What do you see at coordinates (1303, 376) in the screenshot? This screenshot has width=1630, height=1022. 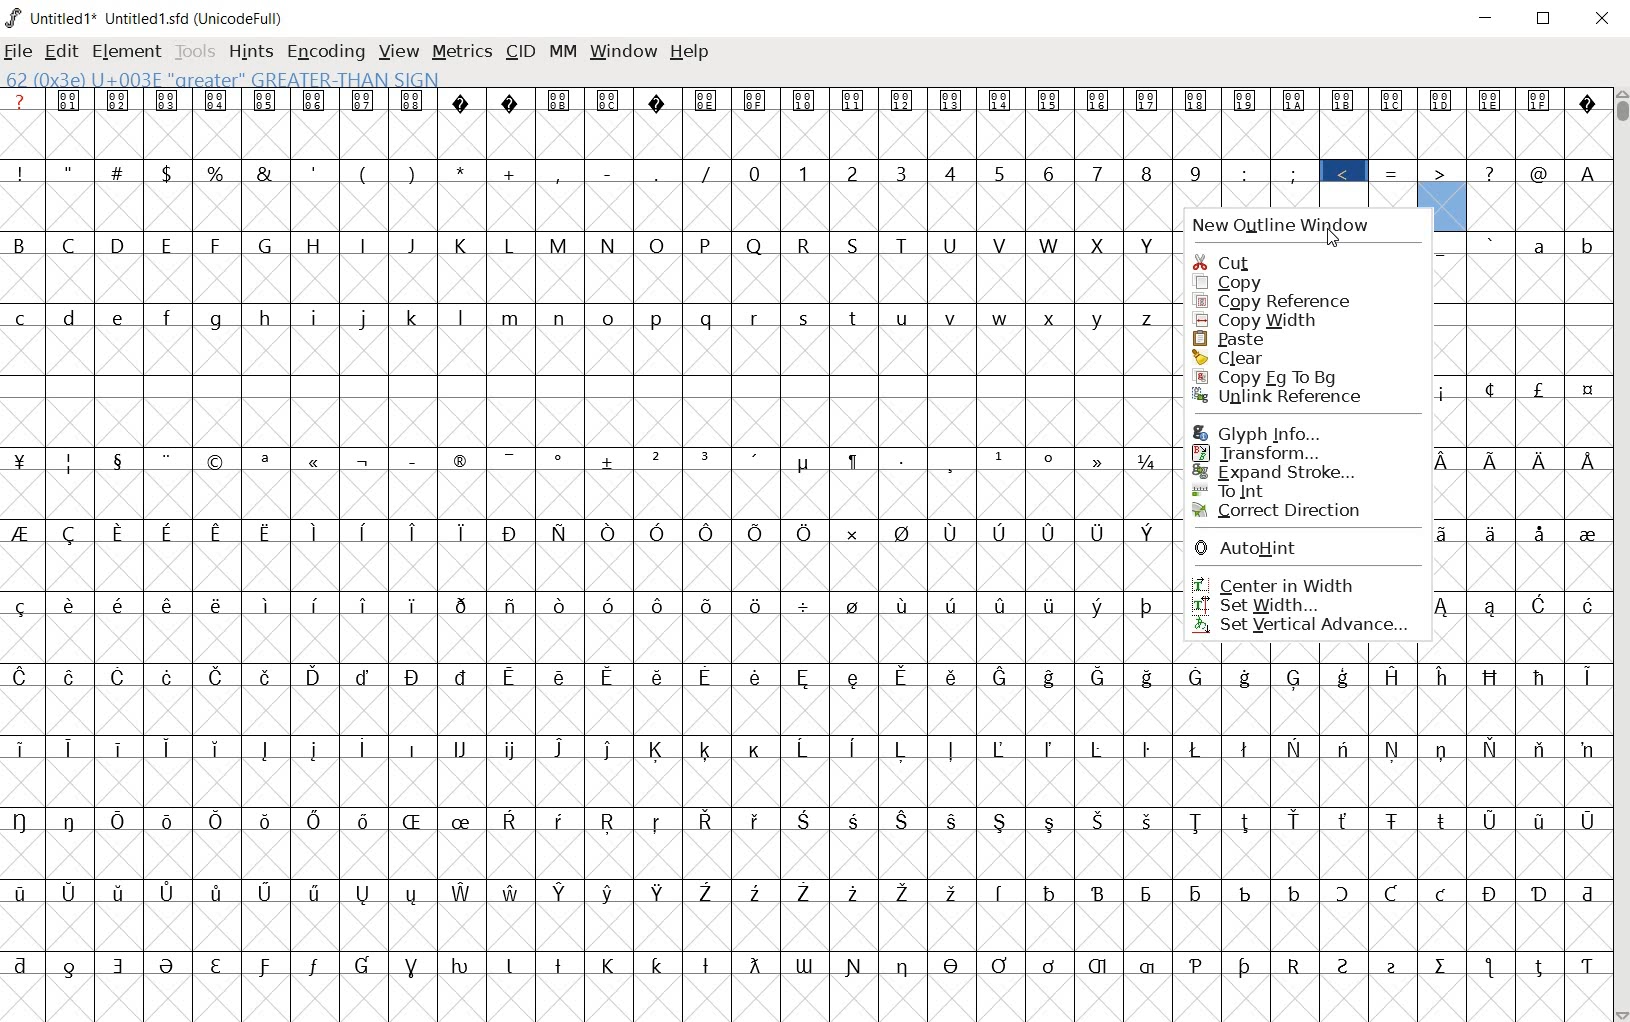 I see `Copy Fg to Bg` at bounding box center [1303, 376].